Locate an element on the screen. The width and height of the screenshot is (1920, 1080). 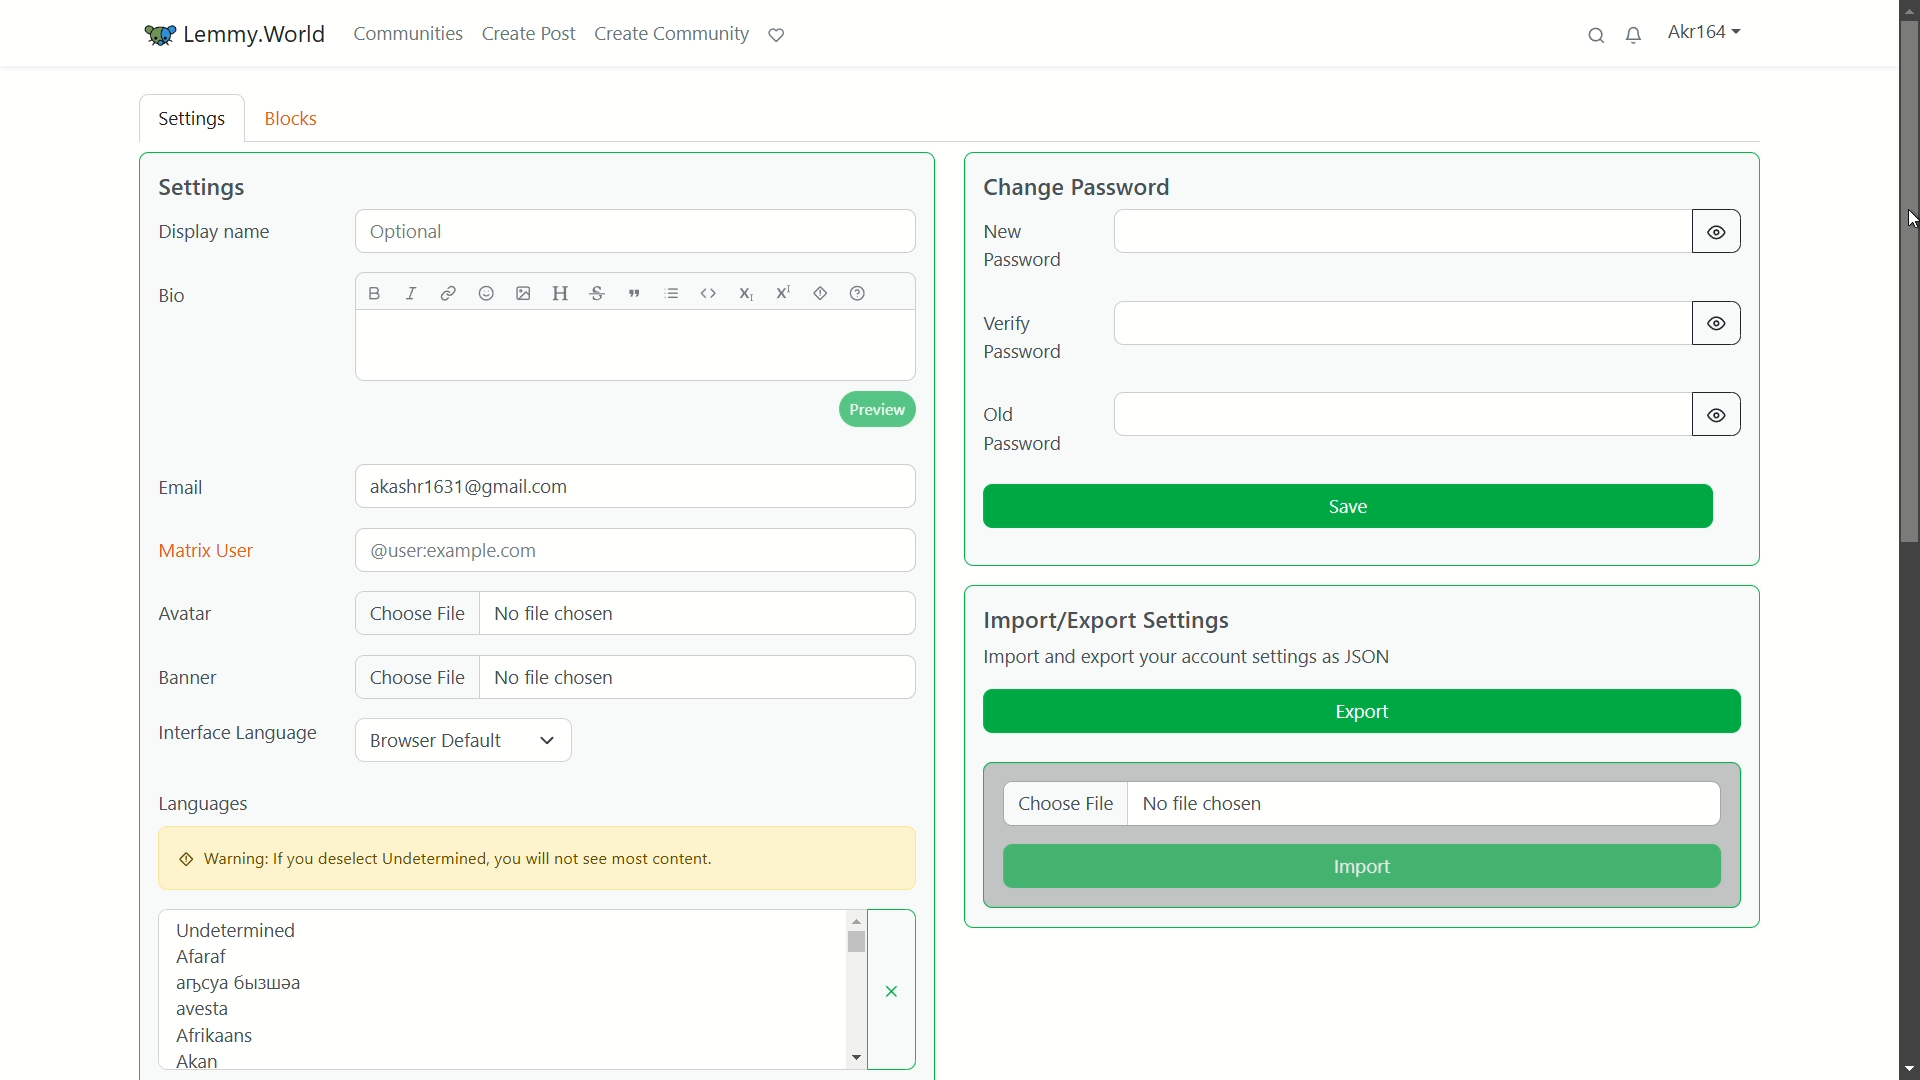
support lemmy.world is located at coordinates (777, 35).